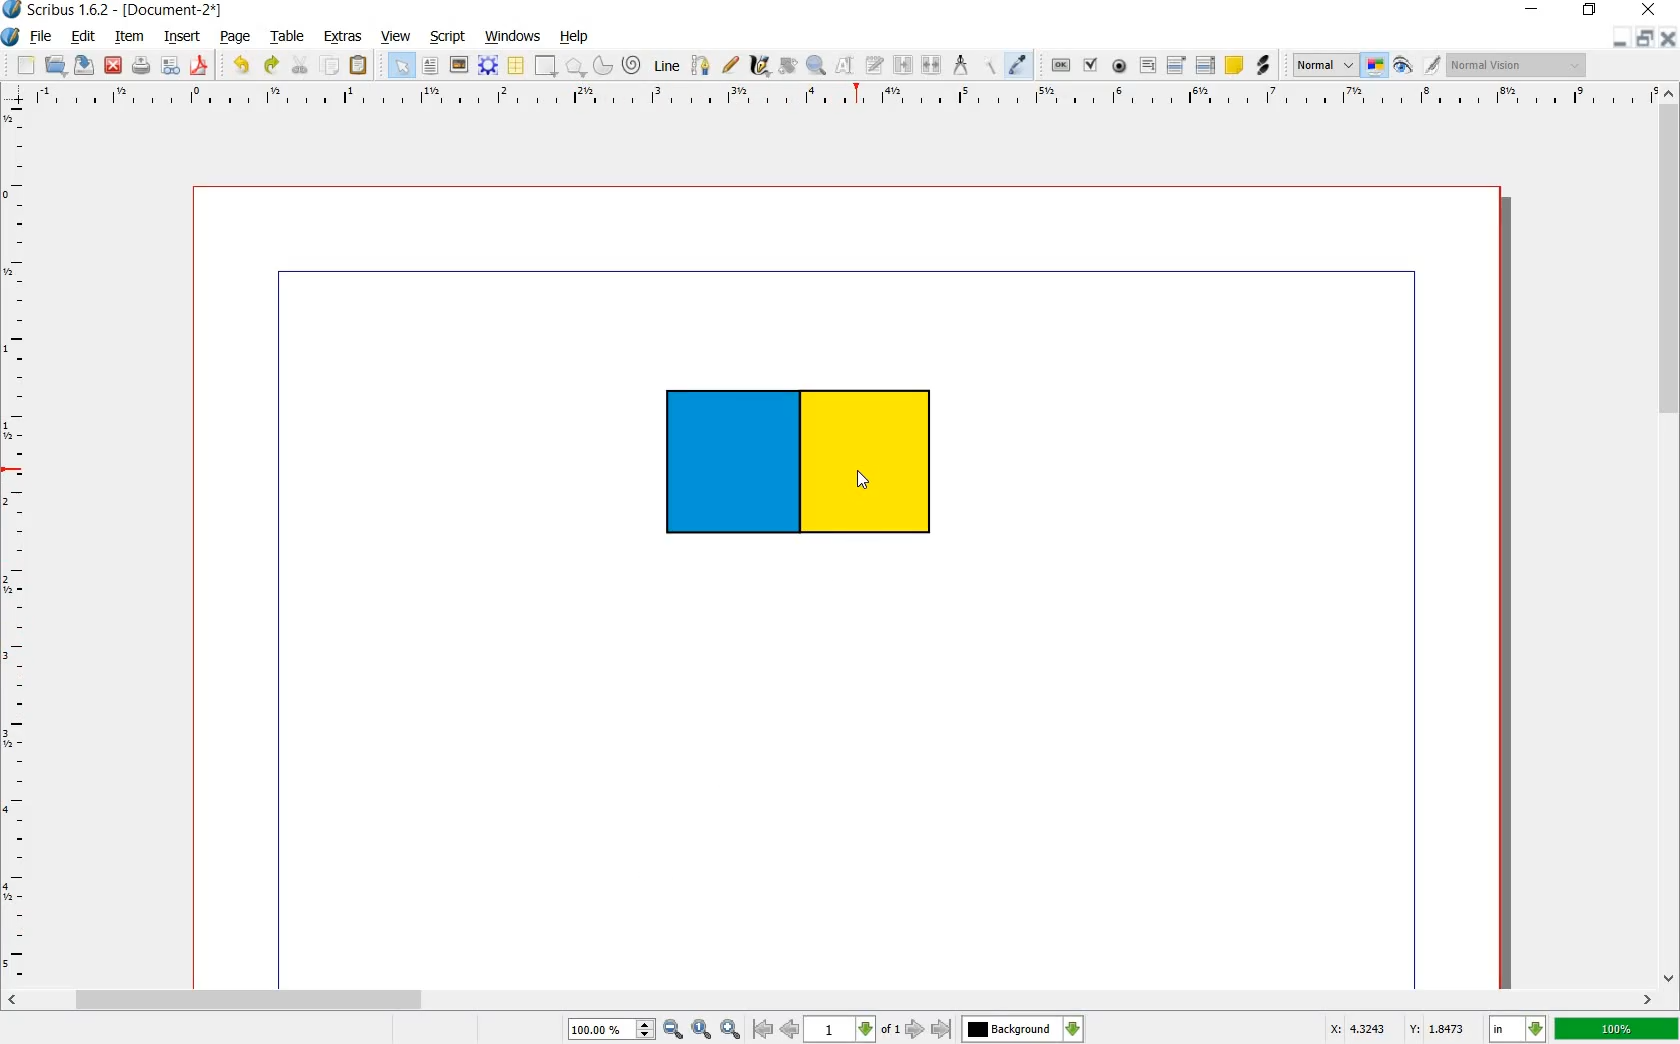  I want to click on close, so click(113, 65).